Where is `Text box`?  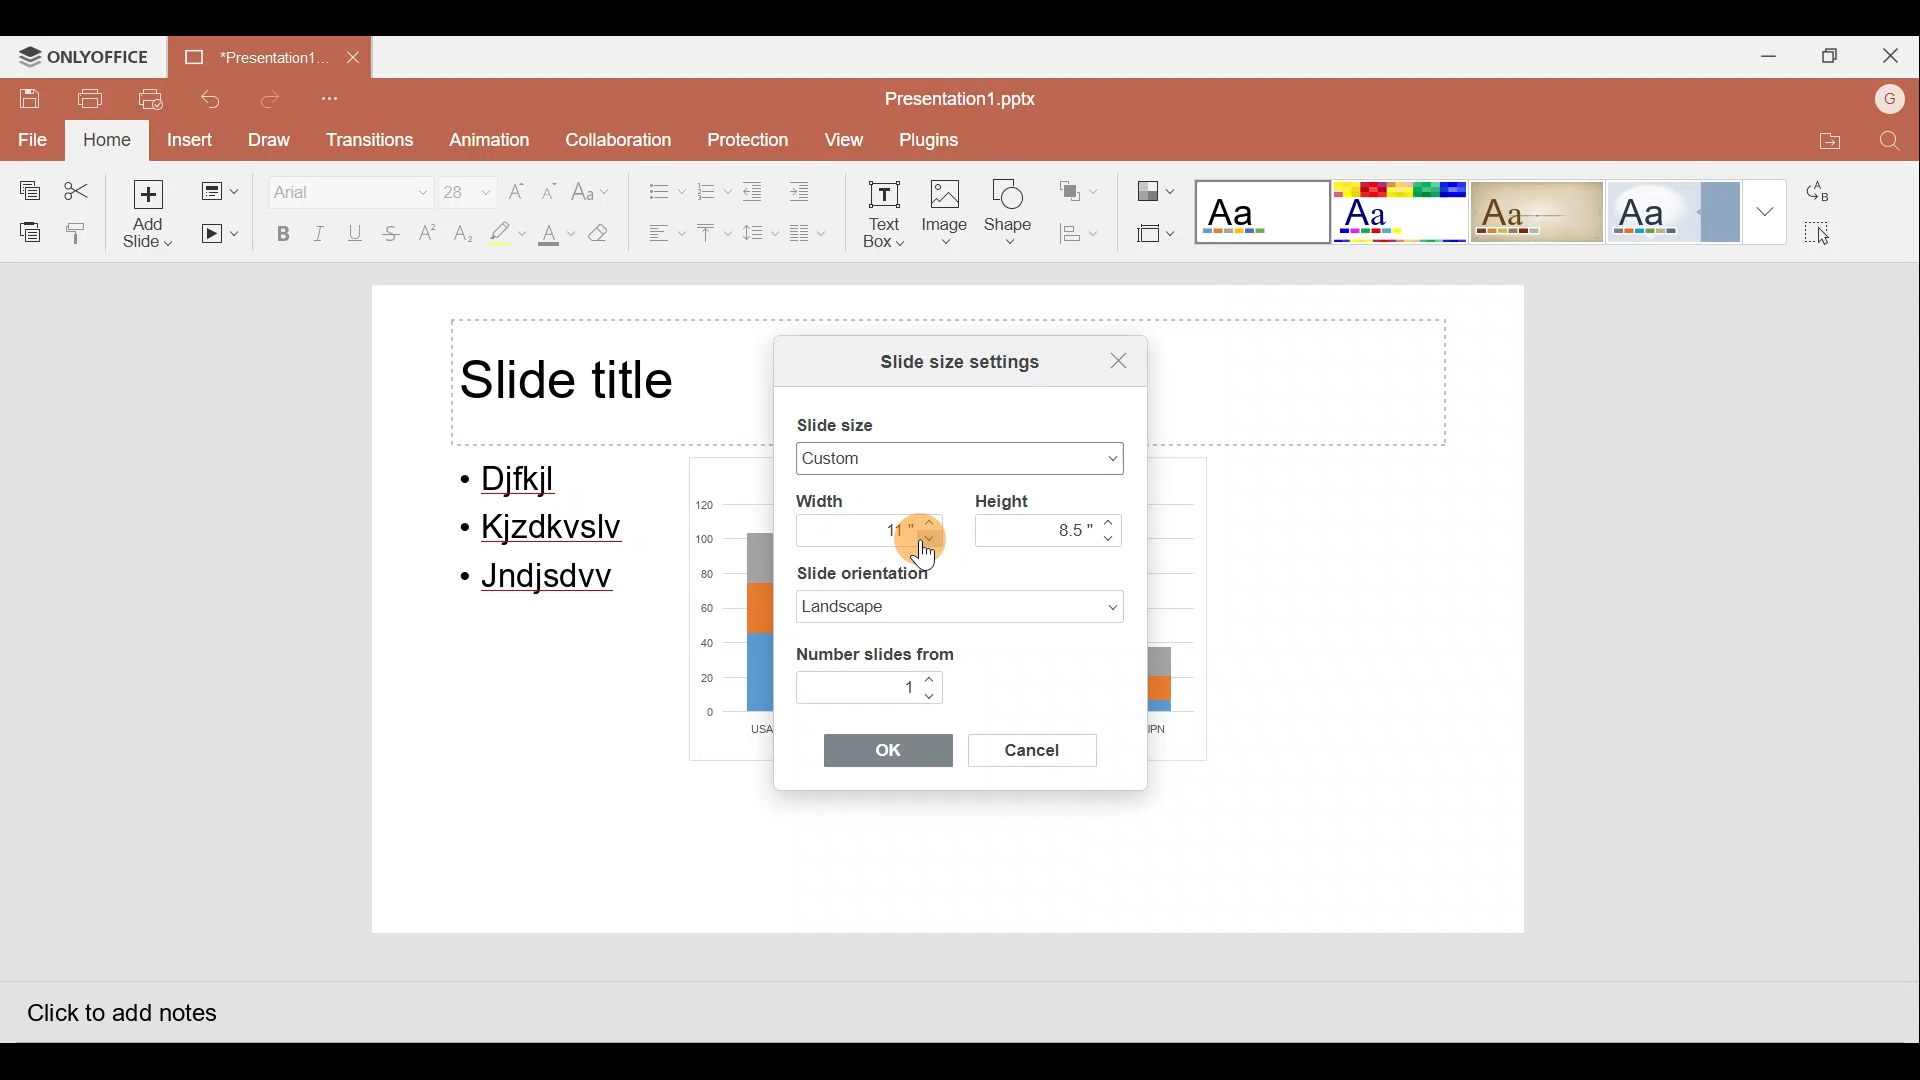 Text box is located at coordinates (886, 218).